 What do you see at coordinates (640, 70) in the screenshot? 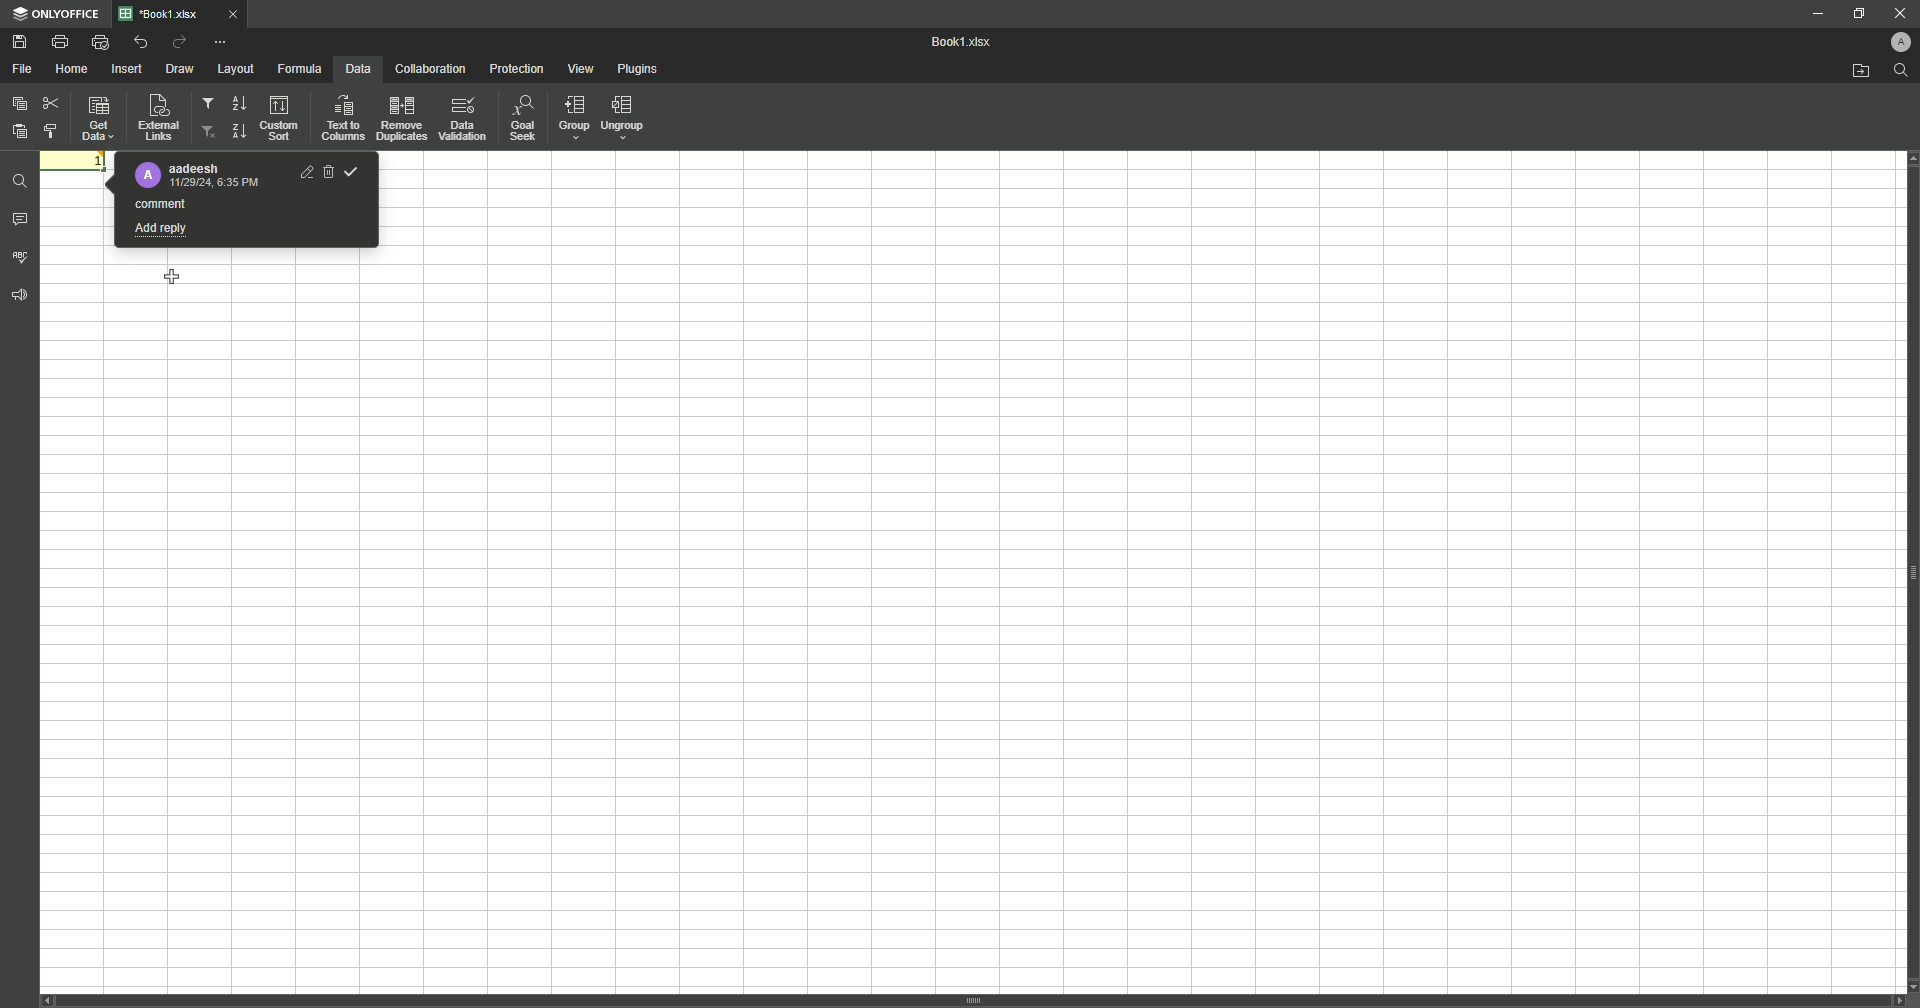
I see `Plugins` at bounding box center [640, 70].